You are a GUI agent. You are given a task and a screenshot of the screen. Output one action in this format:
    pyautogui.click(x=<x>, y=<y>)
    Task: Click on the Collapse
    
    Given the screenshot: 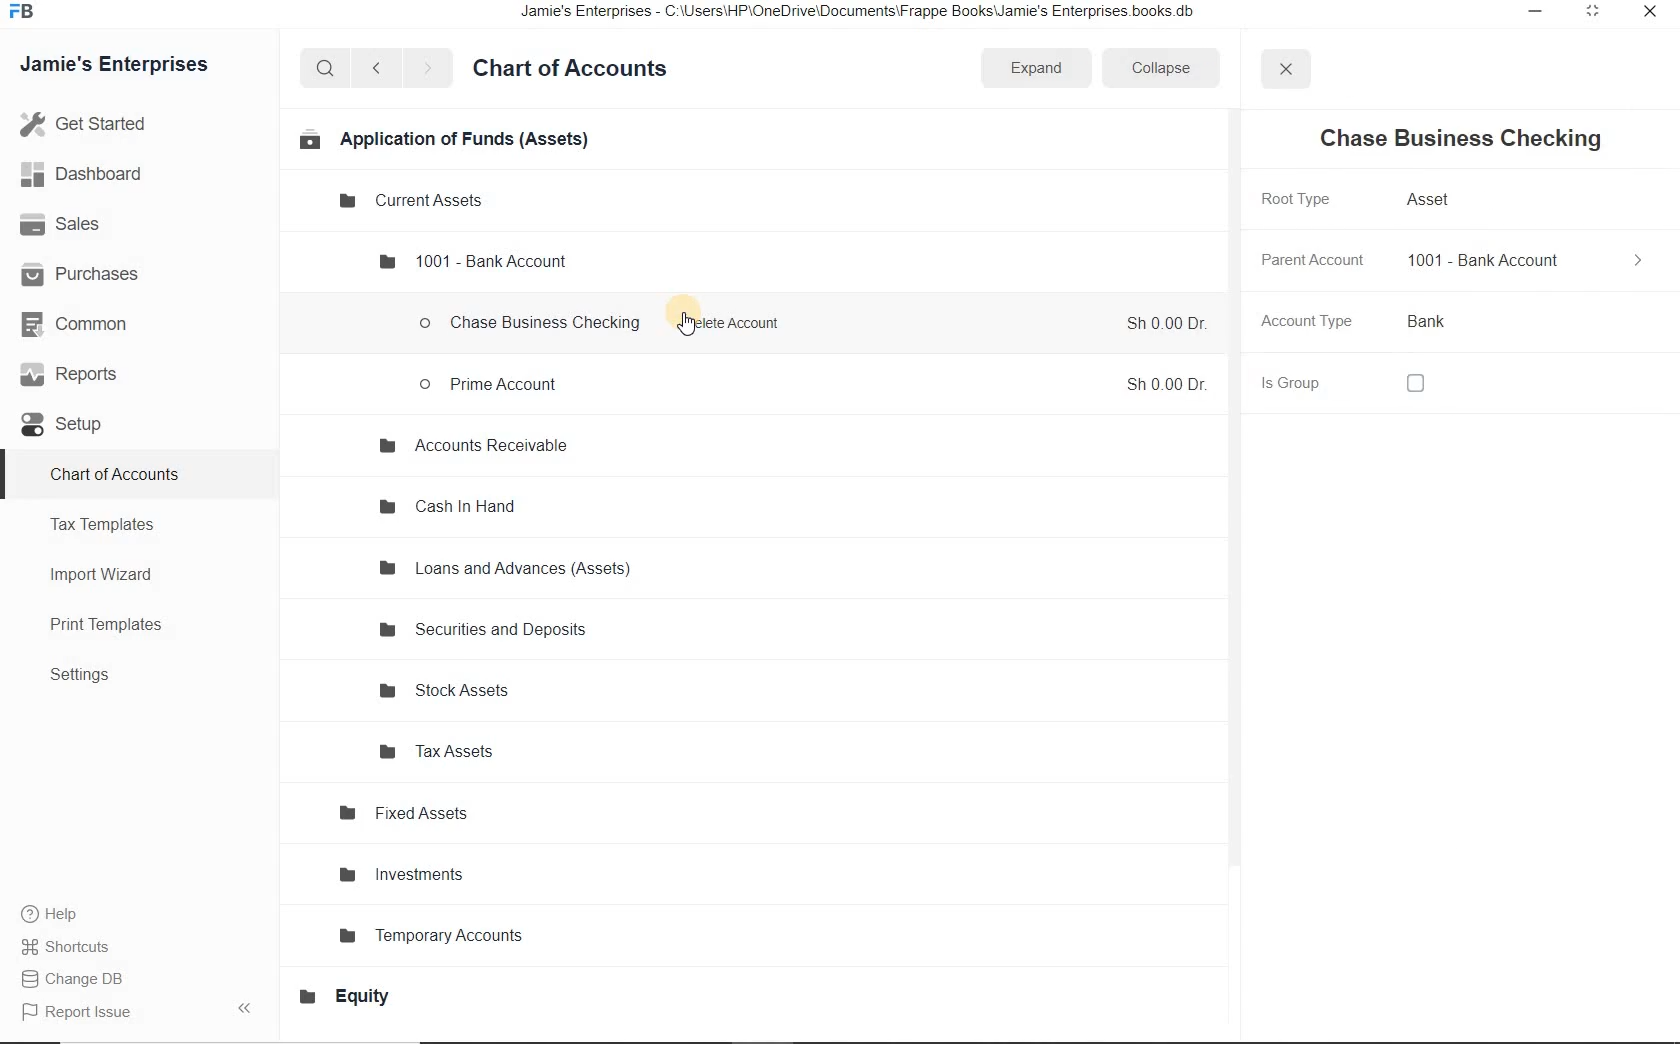 What is the action you would take?
    pyautogui.click(x=1168, y=69)
    